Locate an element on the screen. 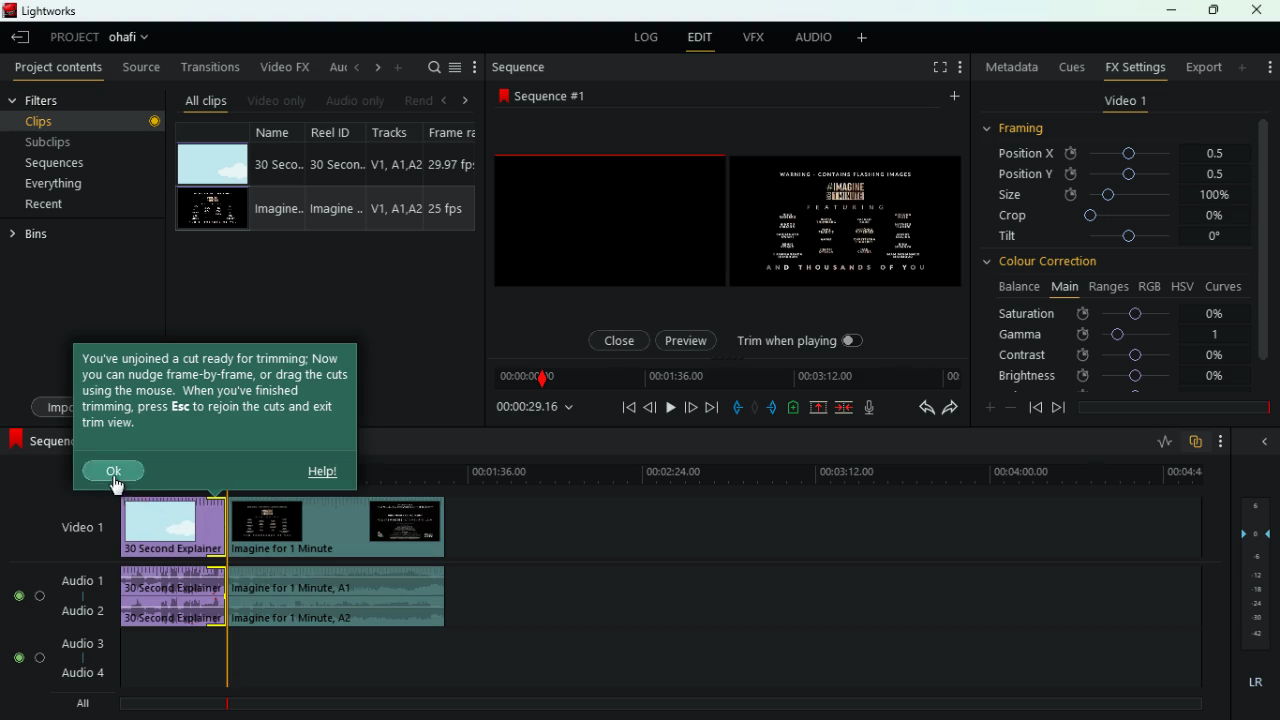  audio is located at coordinates (341, 596).